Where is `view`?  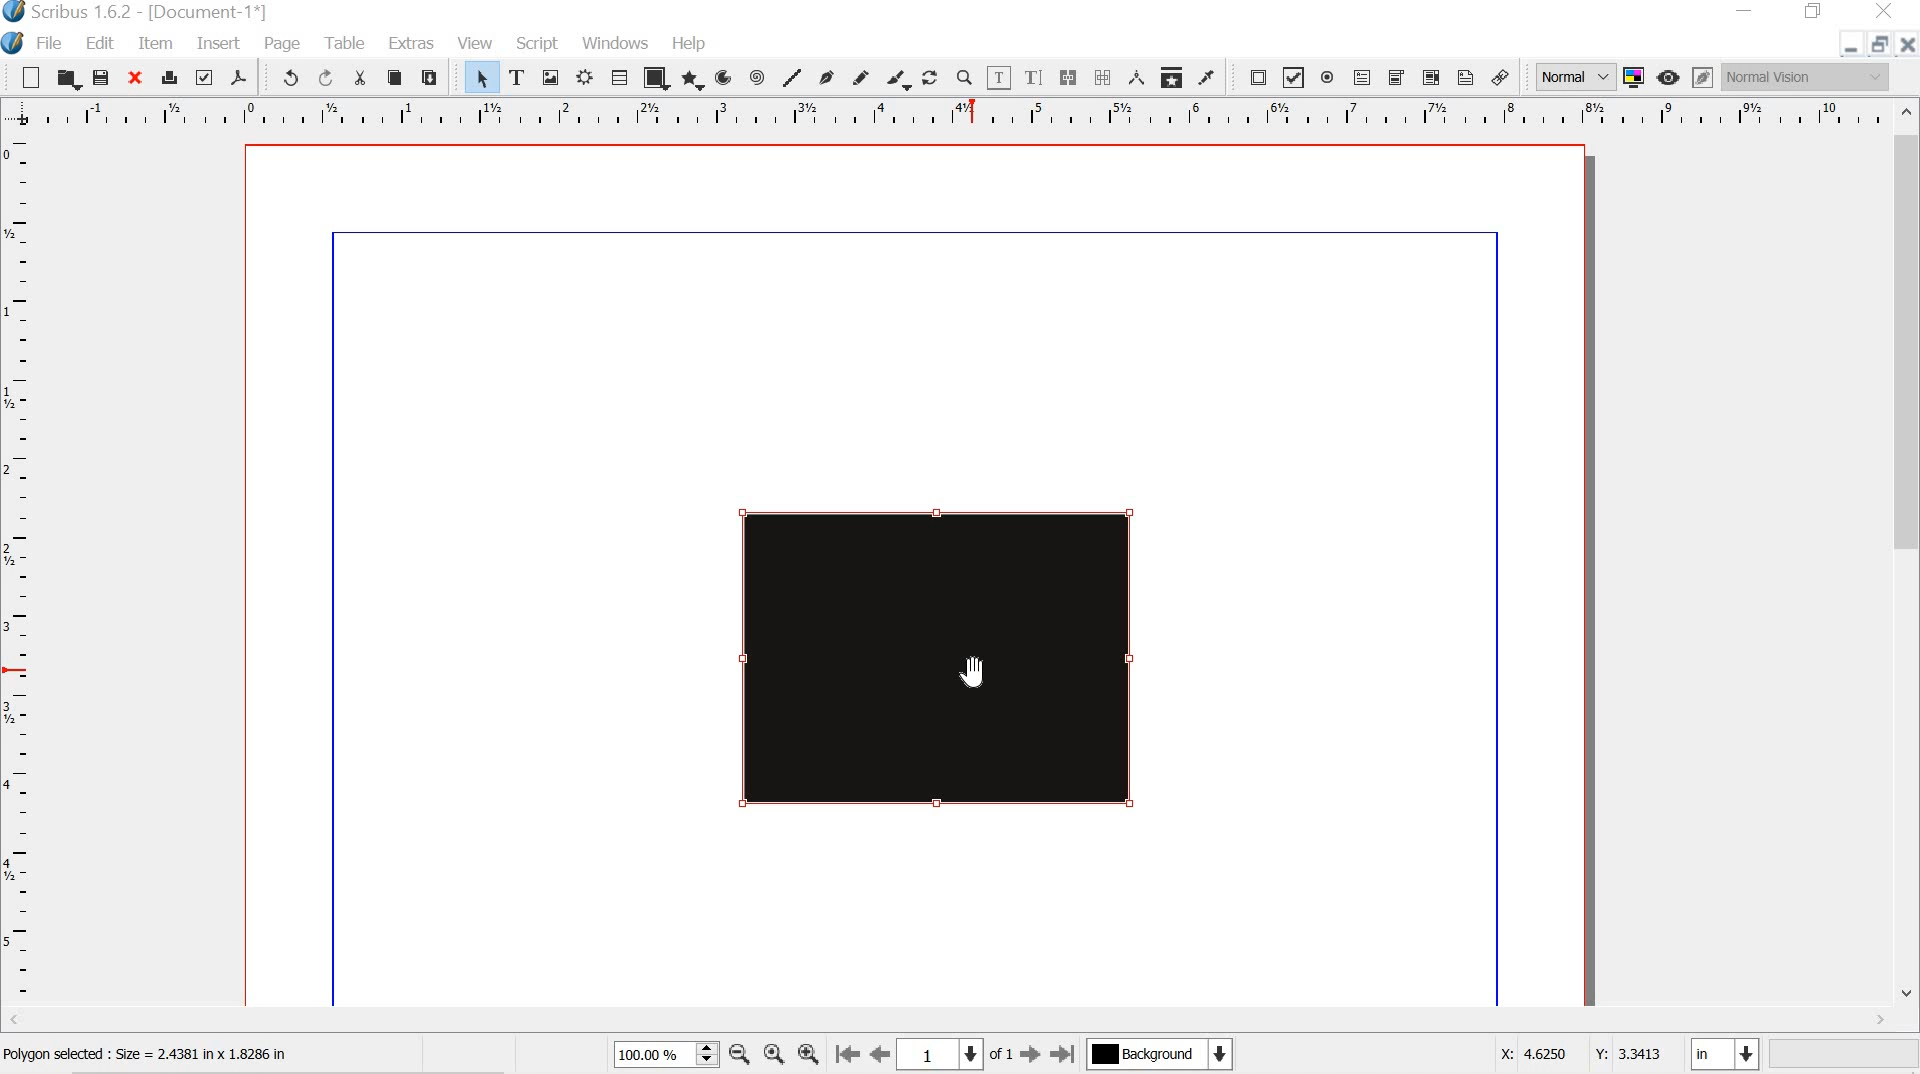
view is located at coordinates (476, 41).